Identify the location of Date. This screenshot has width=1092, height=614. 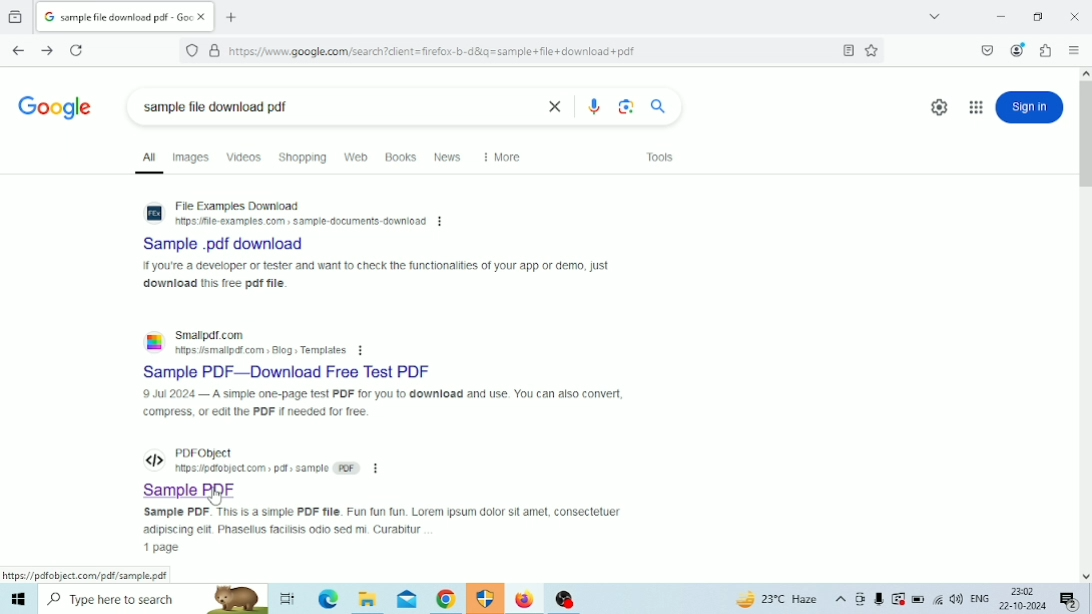
(1022, 606).